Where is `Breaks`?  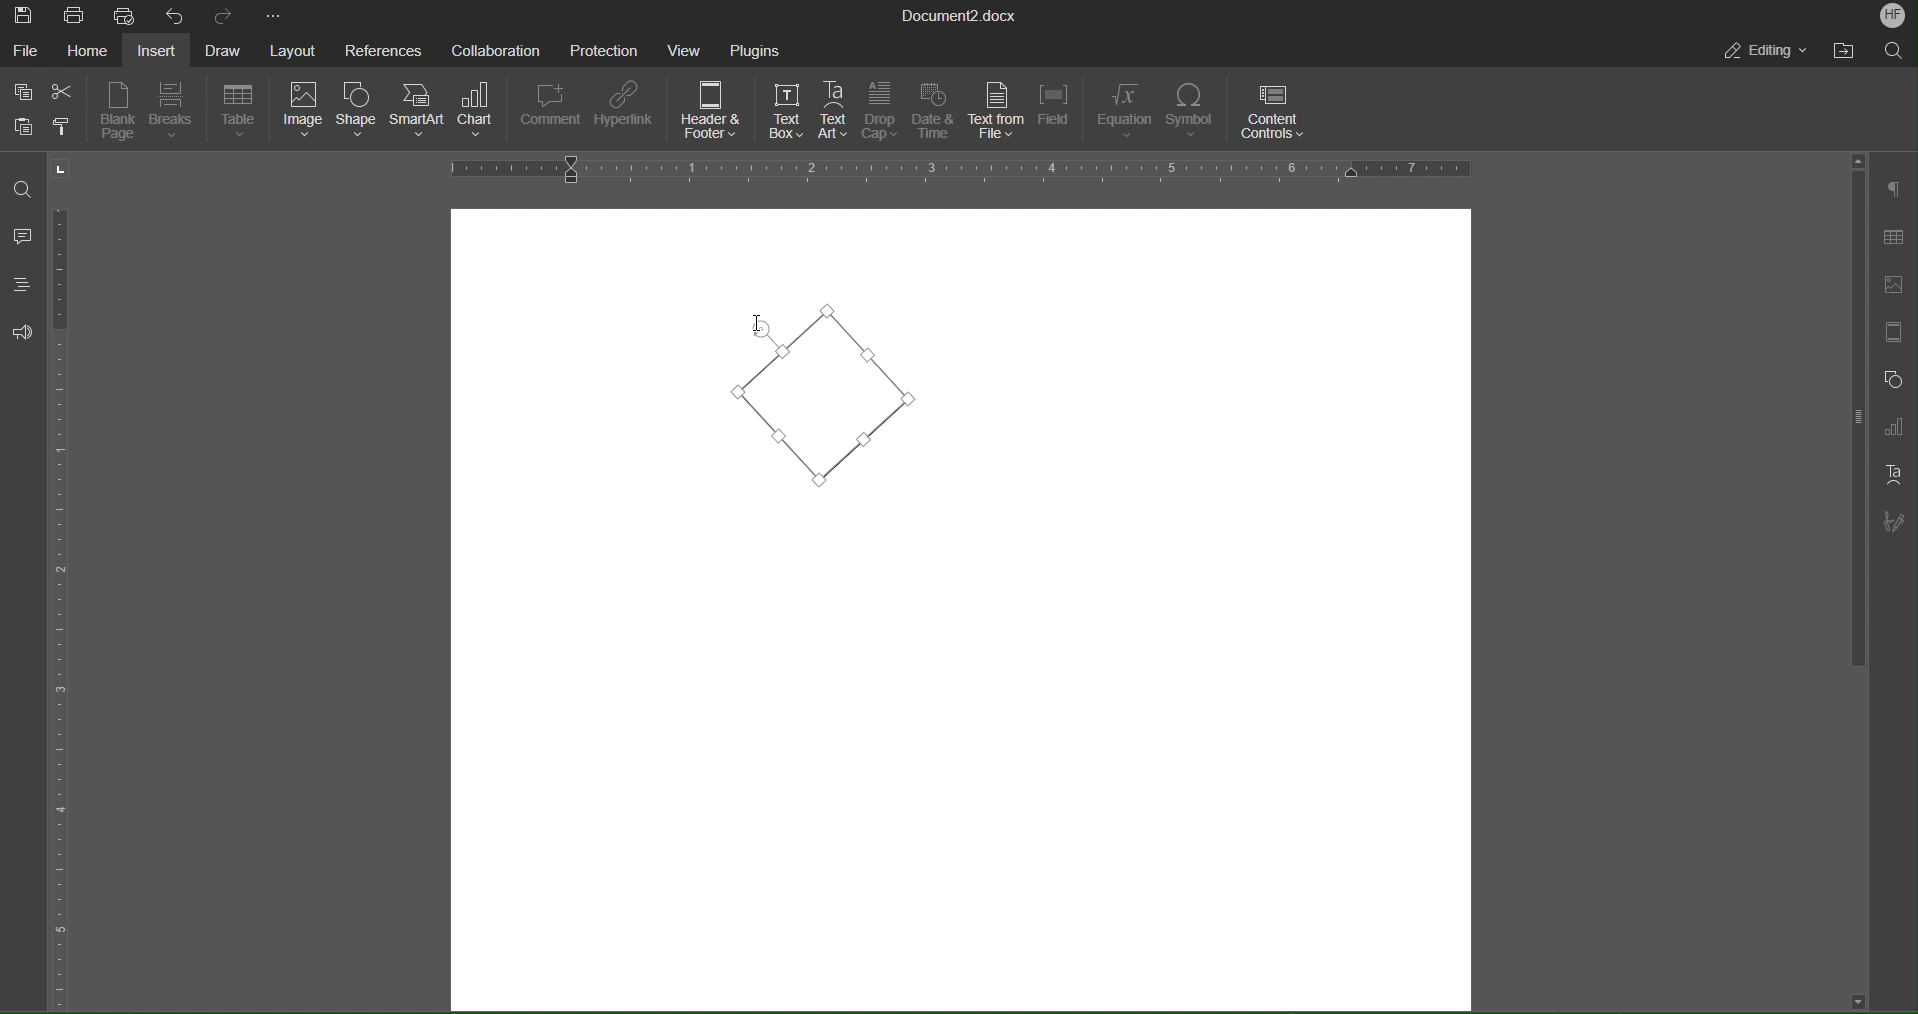
Breaks is located at coordinates (175, 112).